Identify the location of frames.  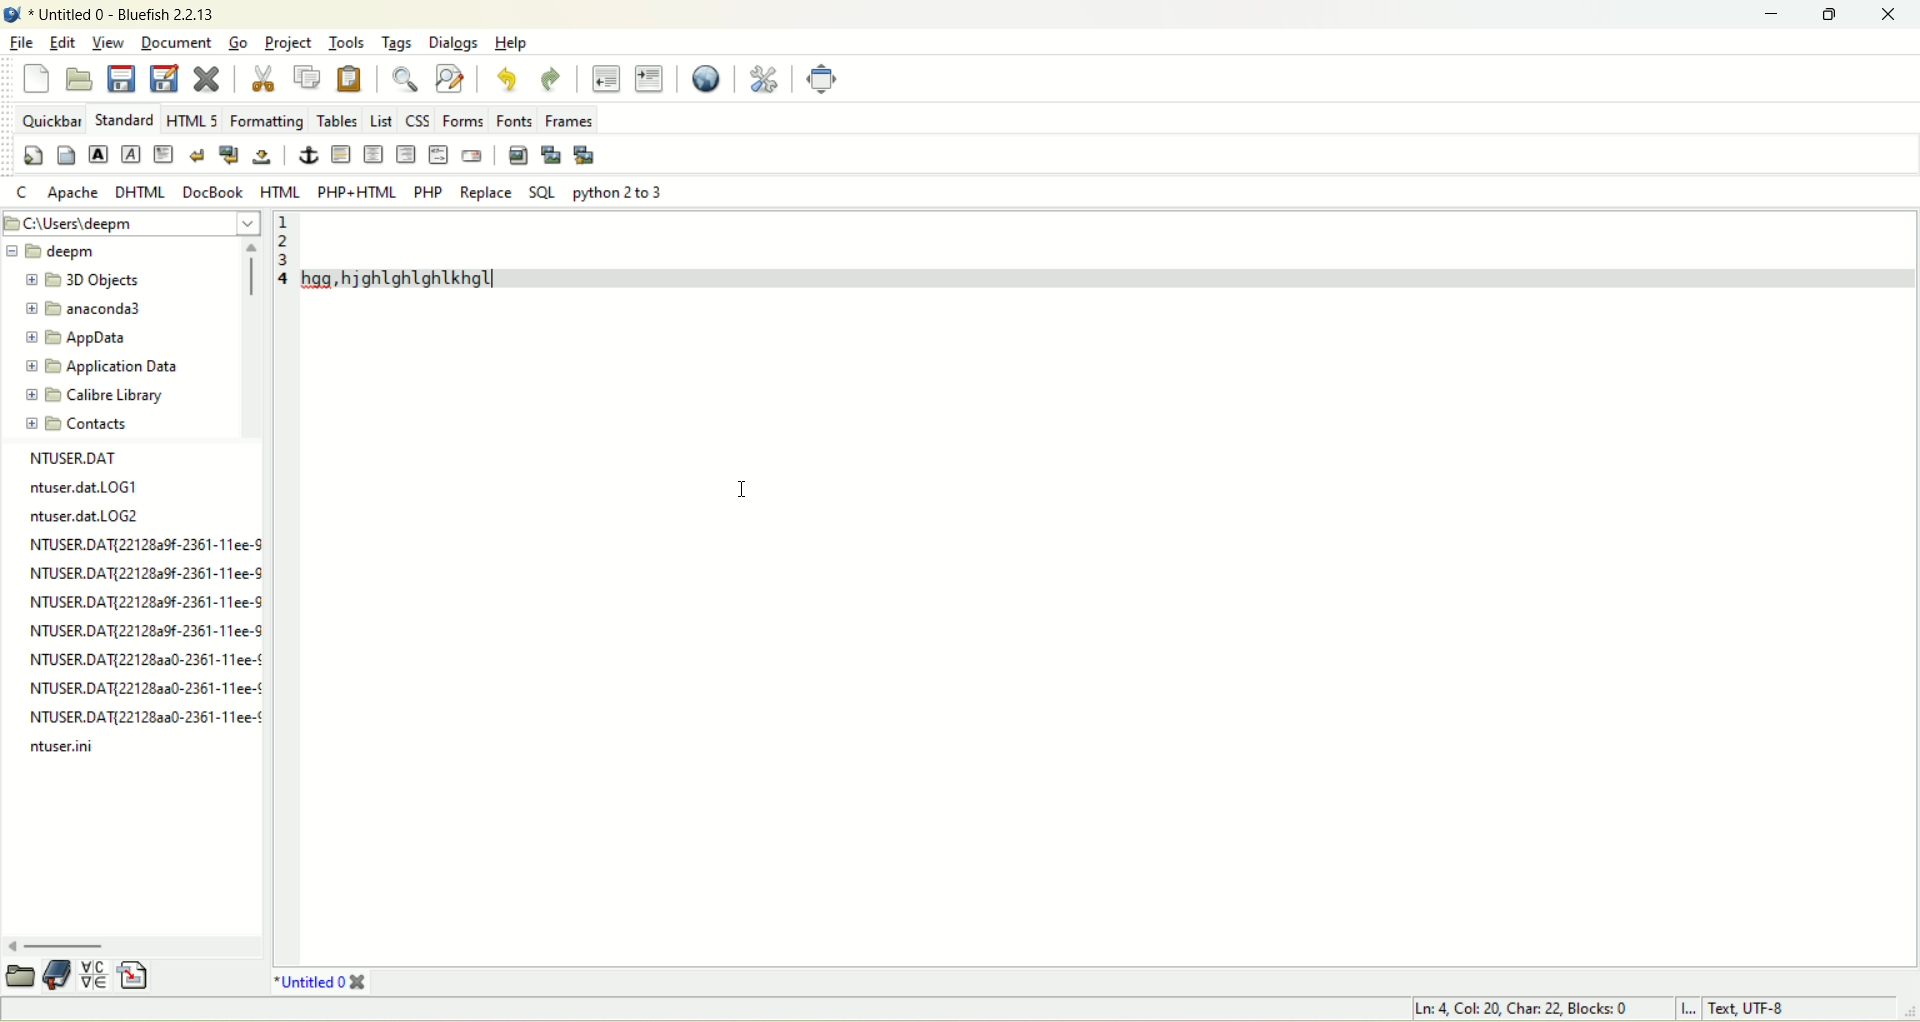
(569, 121).